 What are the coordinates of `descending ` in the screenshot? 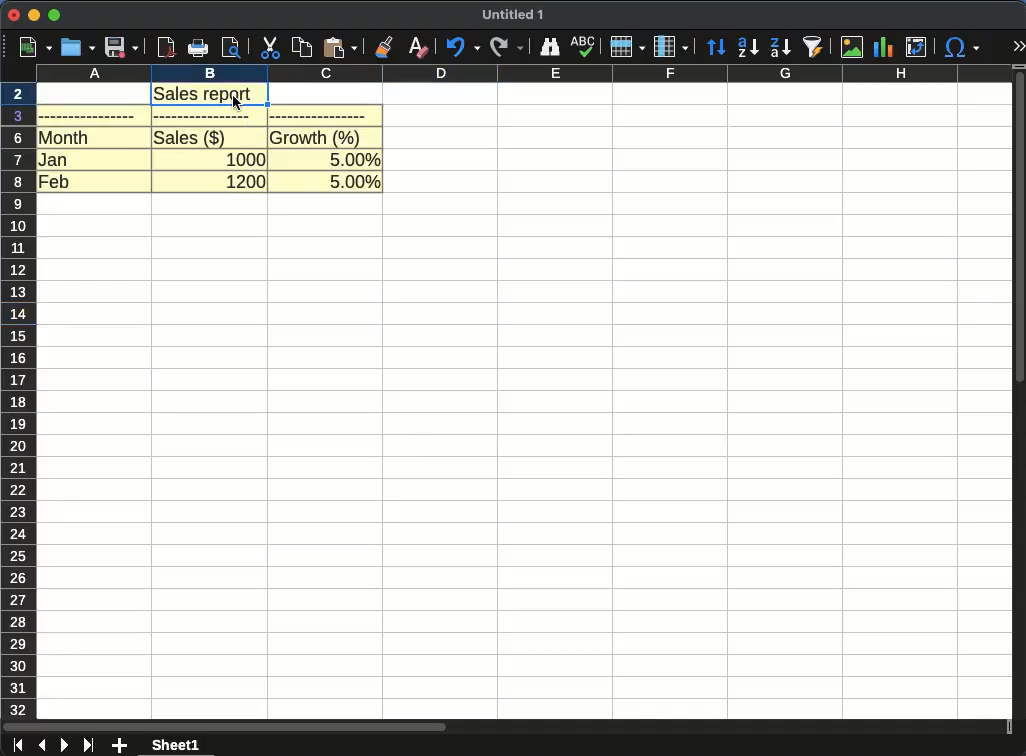 It's located at (781, 48).